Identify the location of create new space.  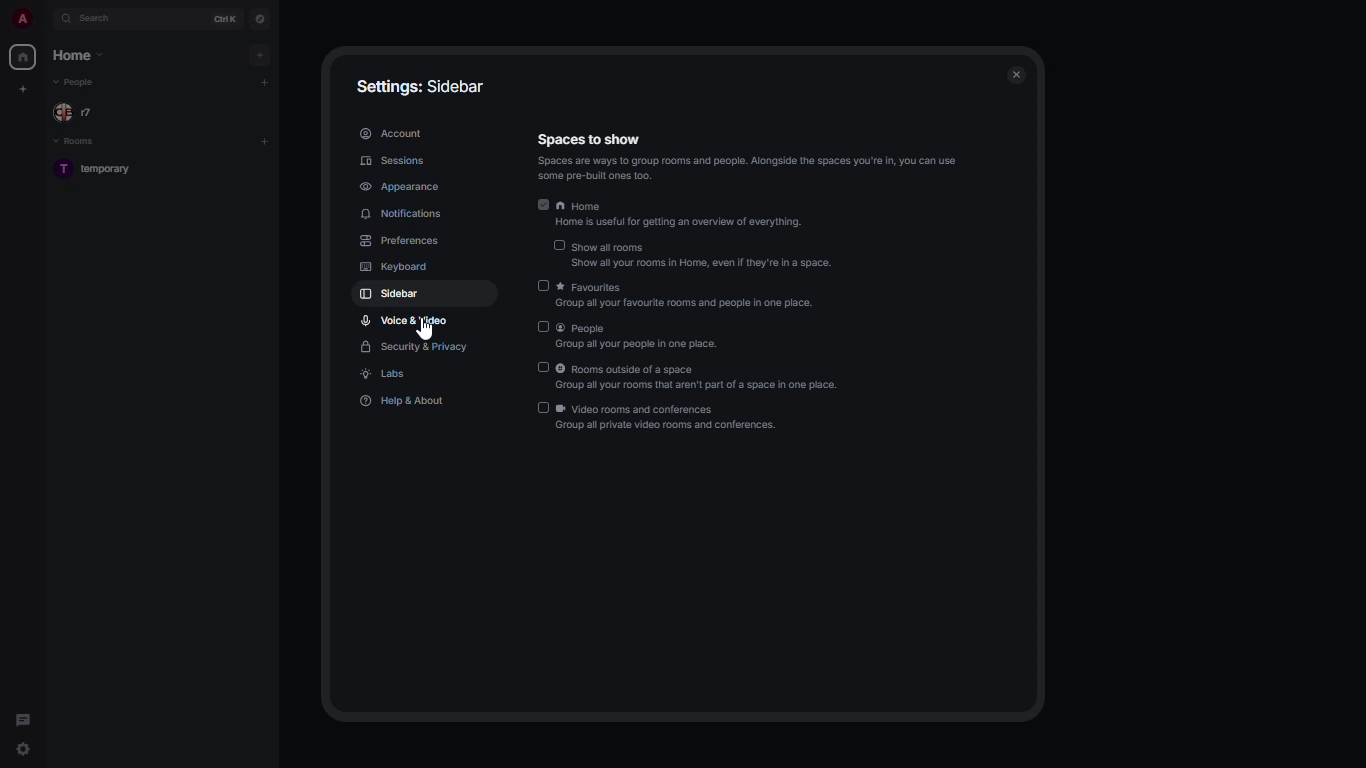
(24, 88).